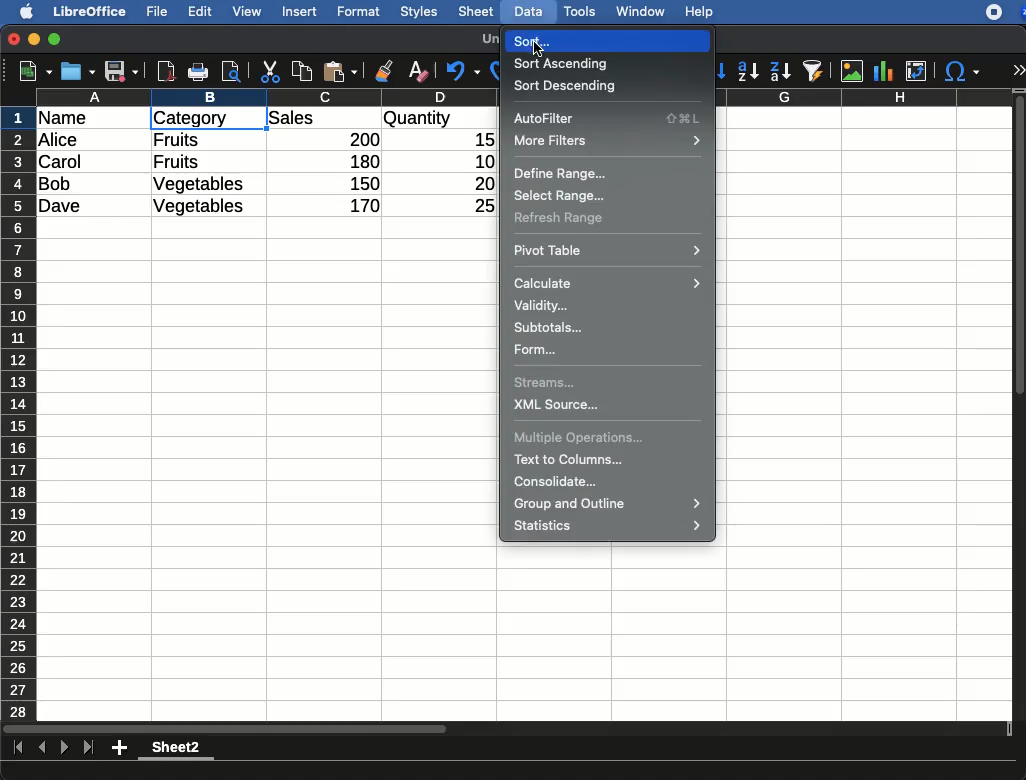 Image resolution: width=1026 pixels, height=780 pixels. Describe the element at coordinates (611, 505) in the screenshot. I see `group and outline` at that location.